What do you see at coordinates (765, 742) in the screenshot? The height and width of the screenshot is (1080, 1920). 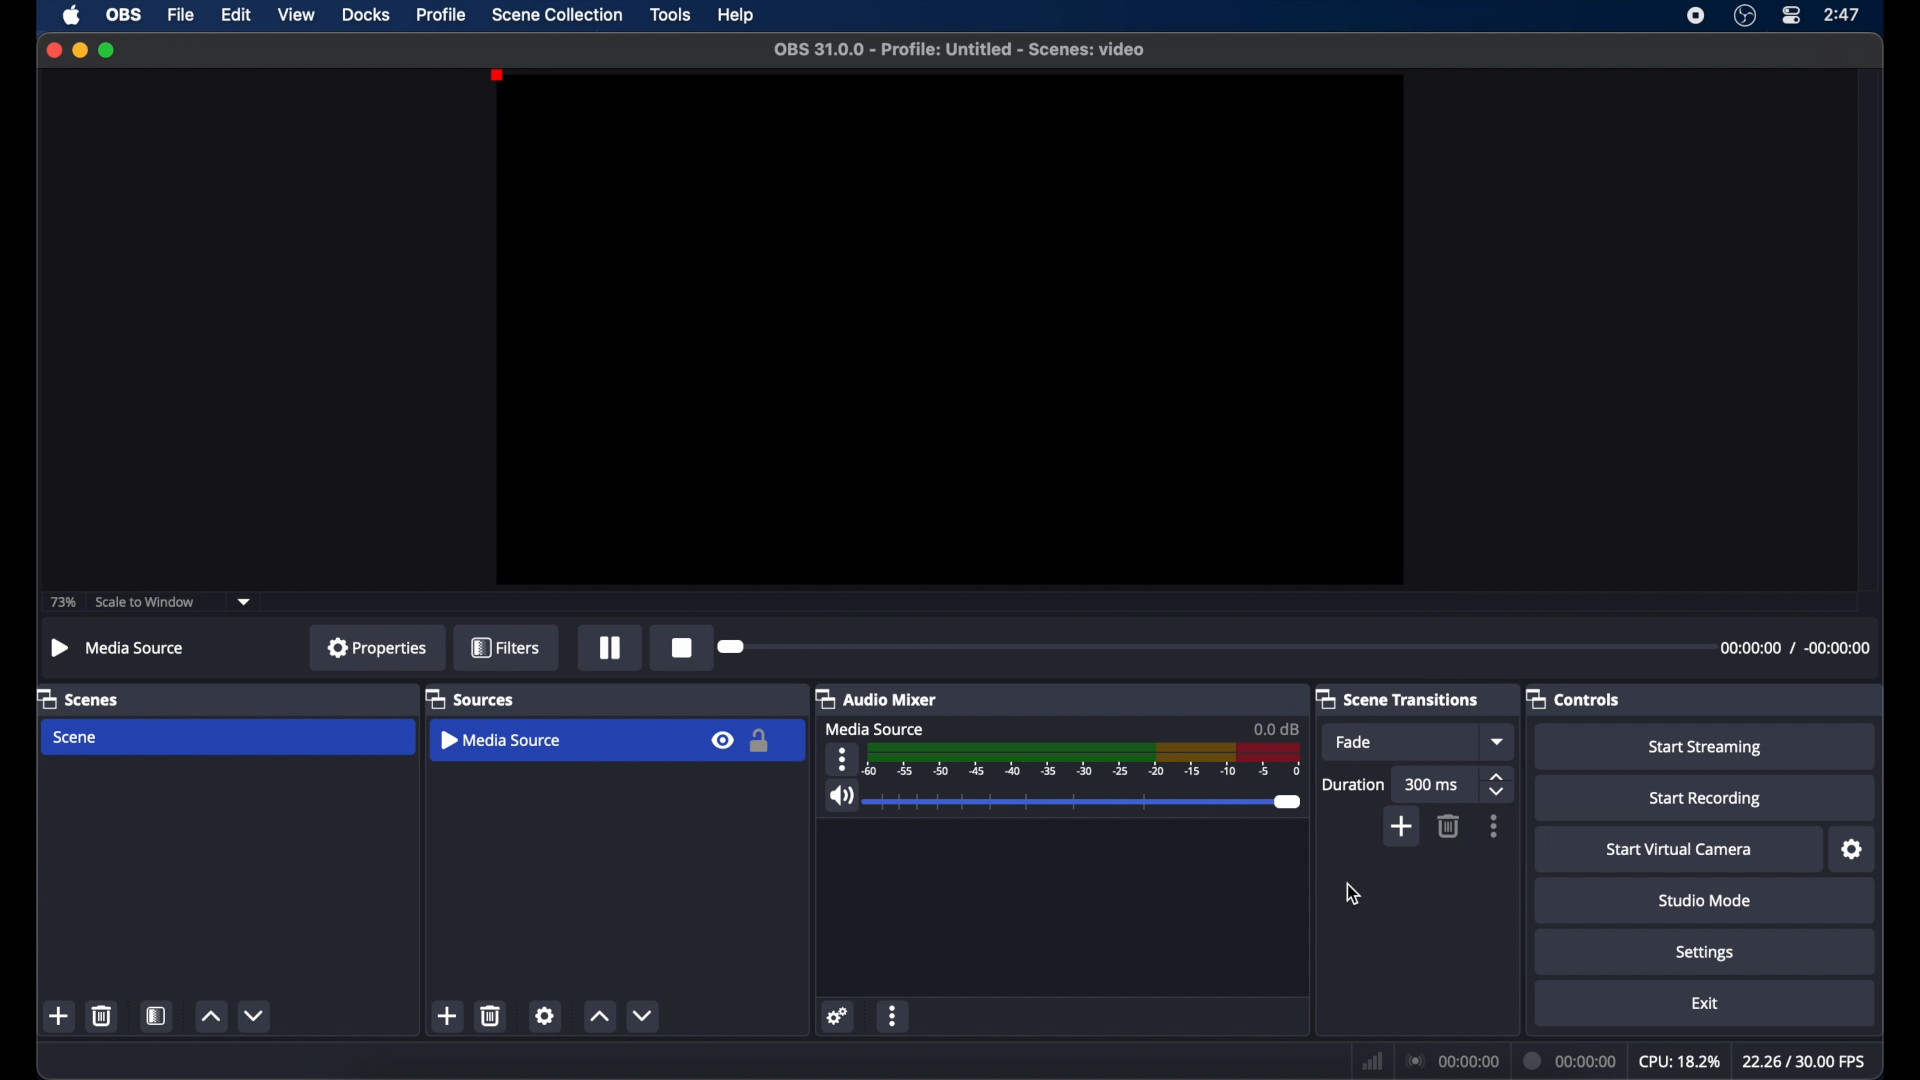 I see `Lock` at bounding box center [765, 742].